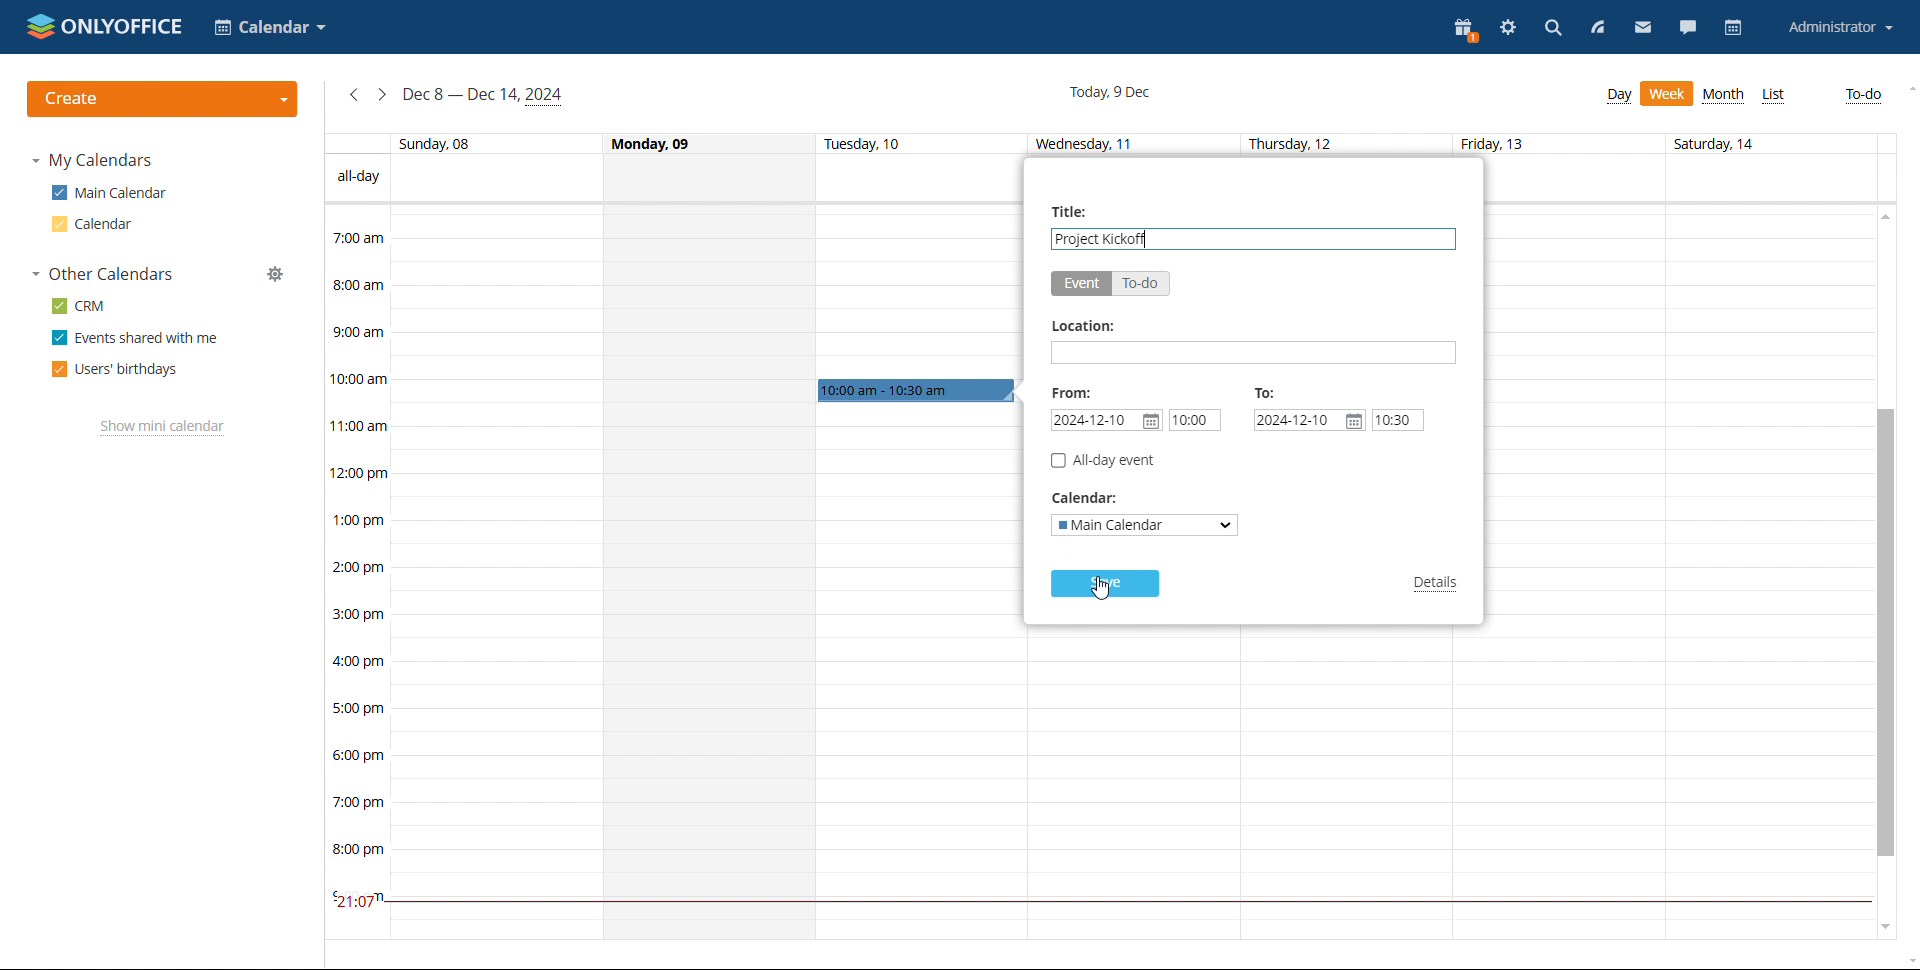 Image resolution: width=1920 pixels, height=970 pixels. I want to click on scroll up, so click(1908, 89).